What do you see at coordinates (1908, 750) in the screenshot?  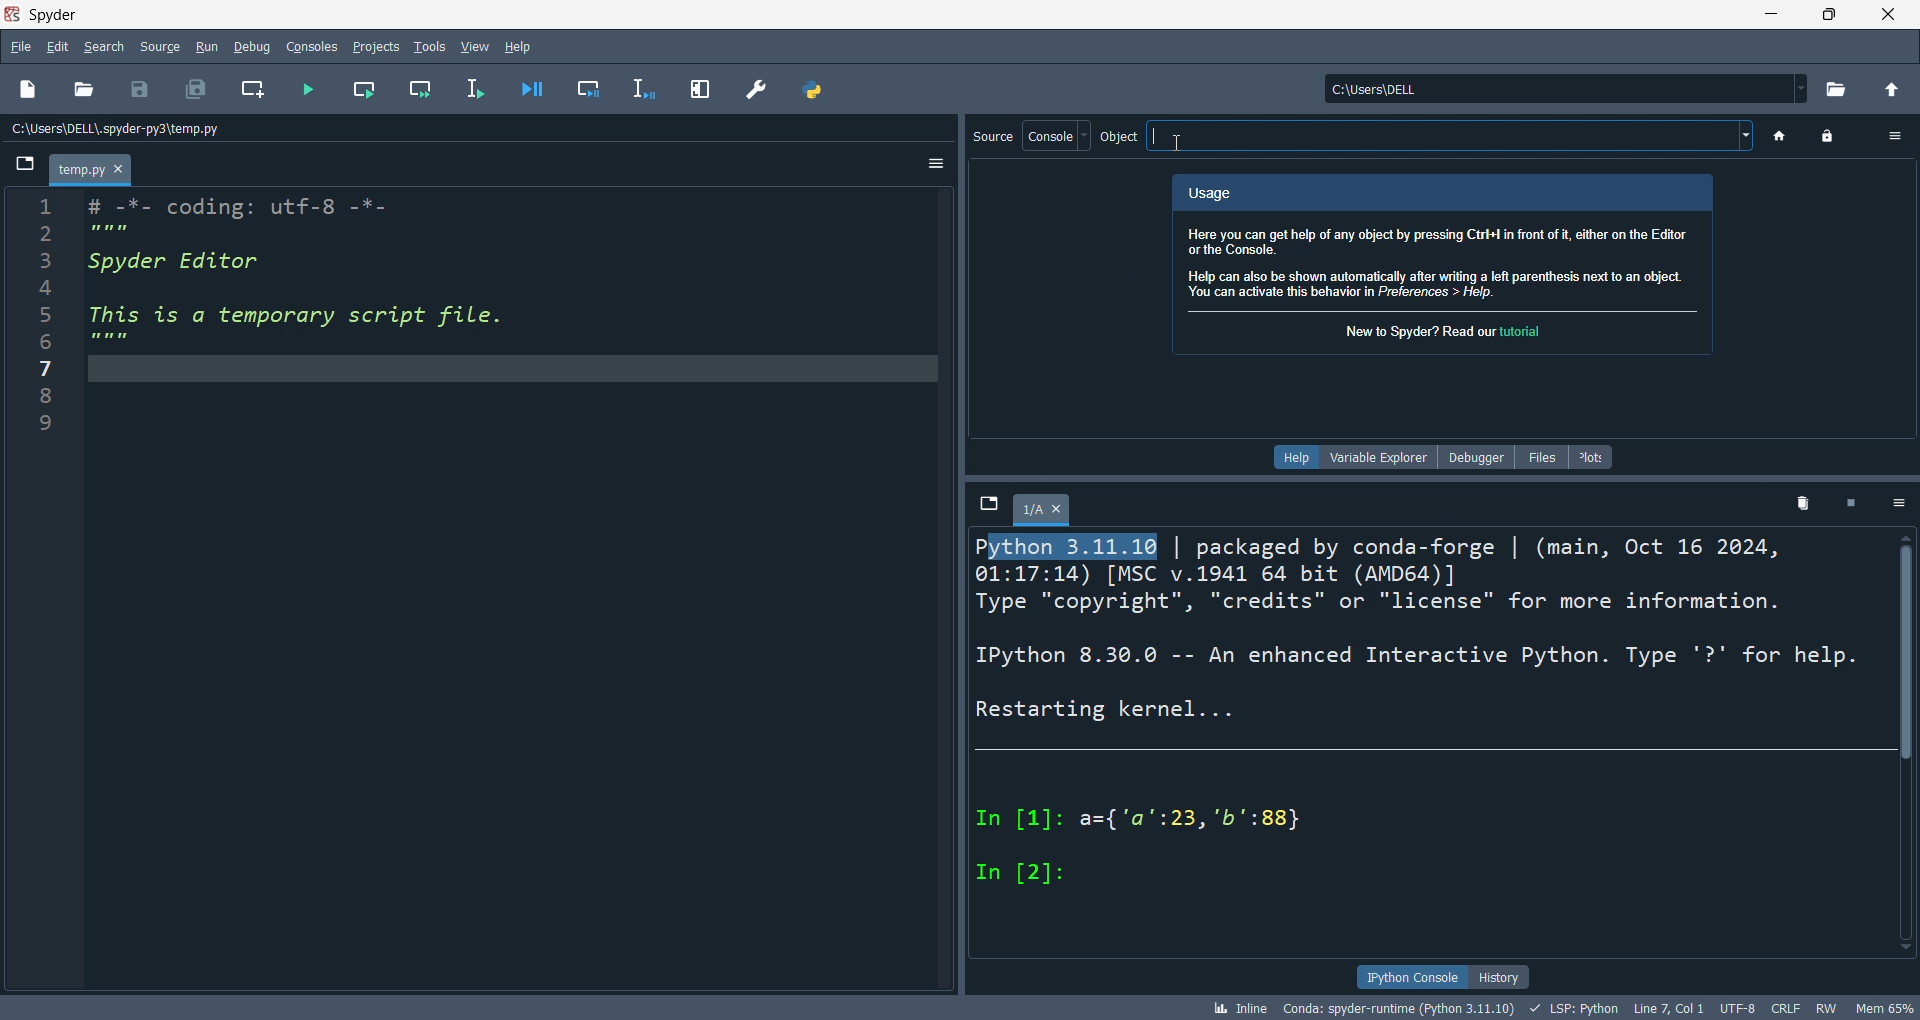 I see `scroll bar` at bounding box center [1908, 750].